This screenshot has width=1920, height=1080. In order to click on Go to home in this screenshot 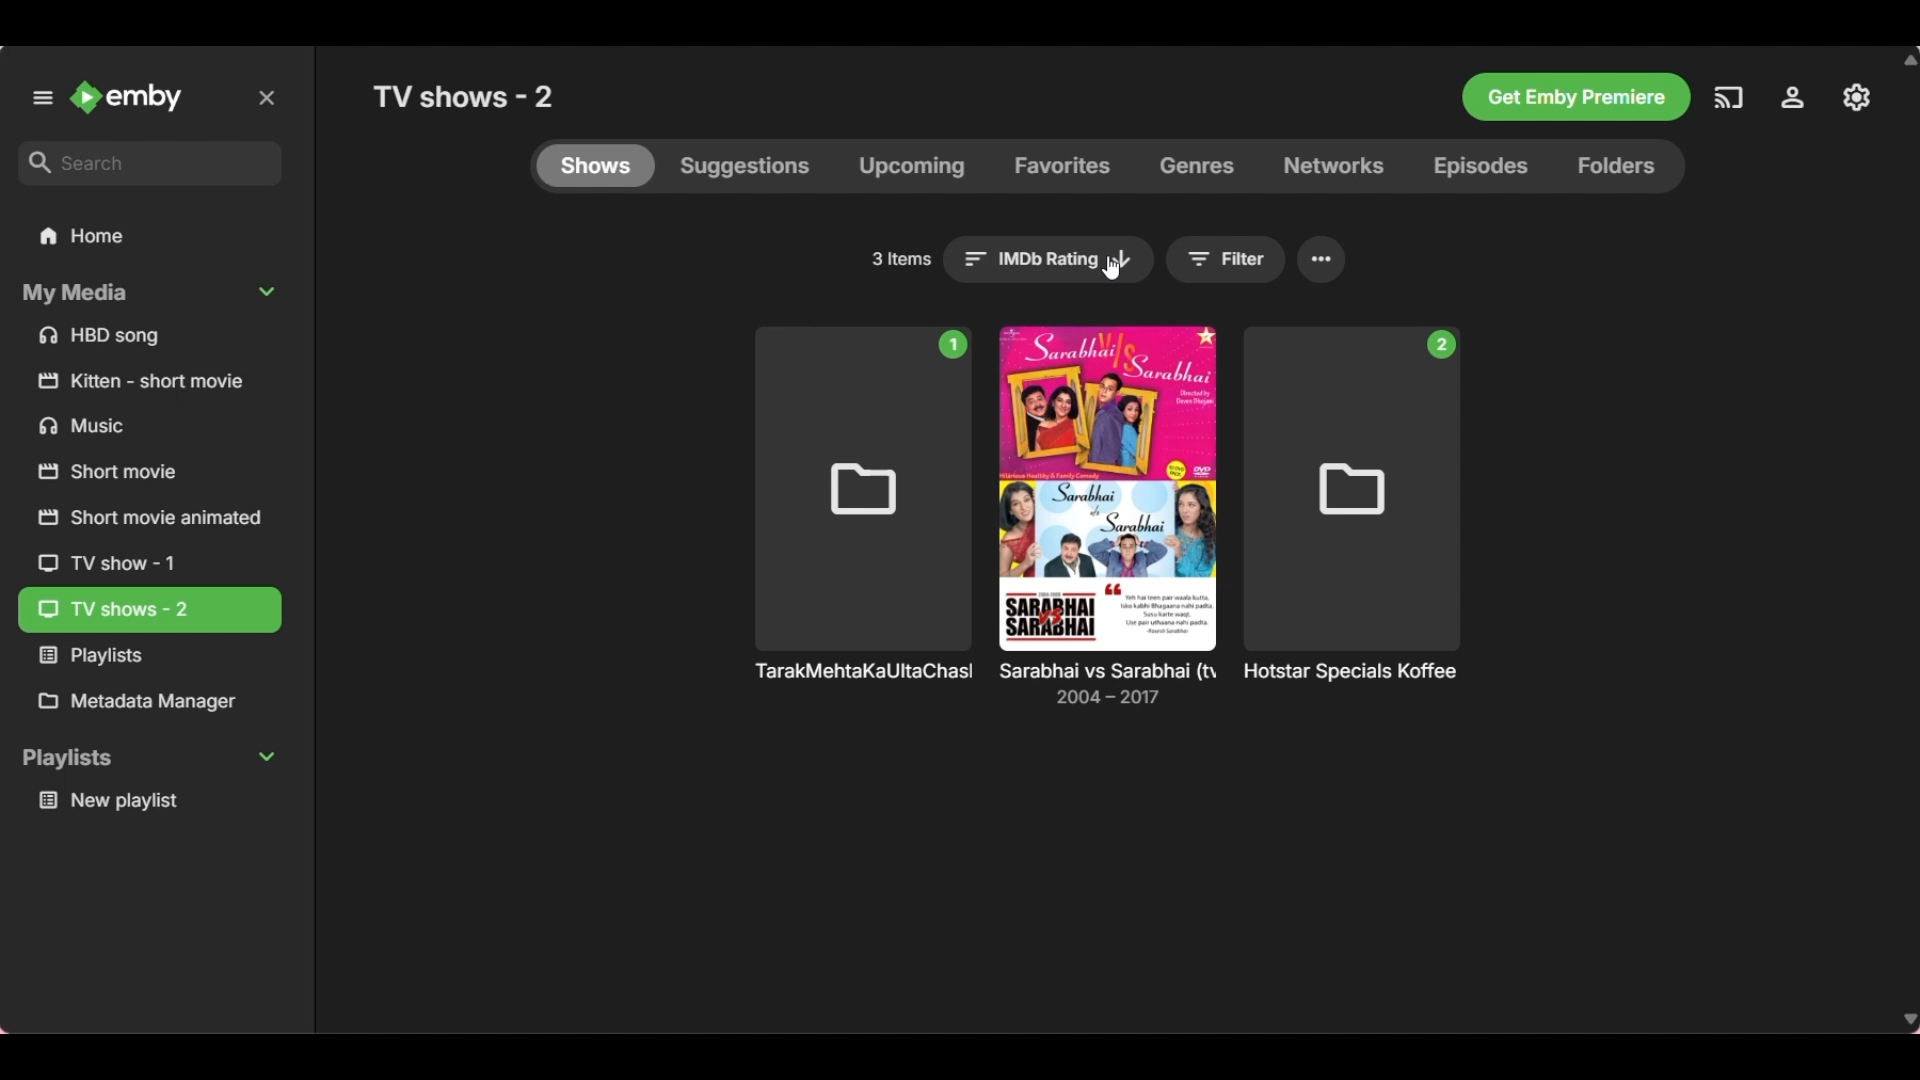, I will do `click(127, 96)`.